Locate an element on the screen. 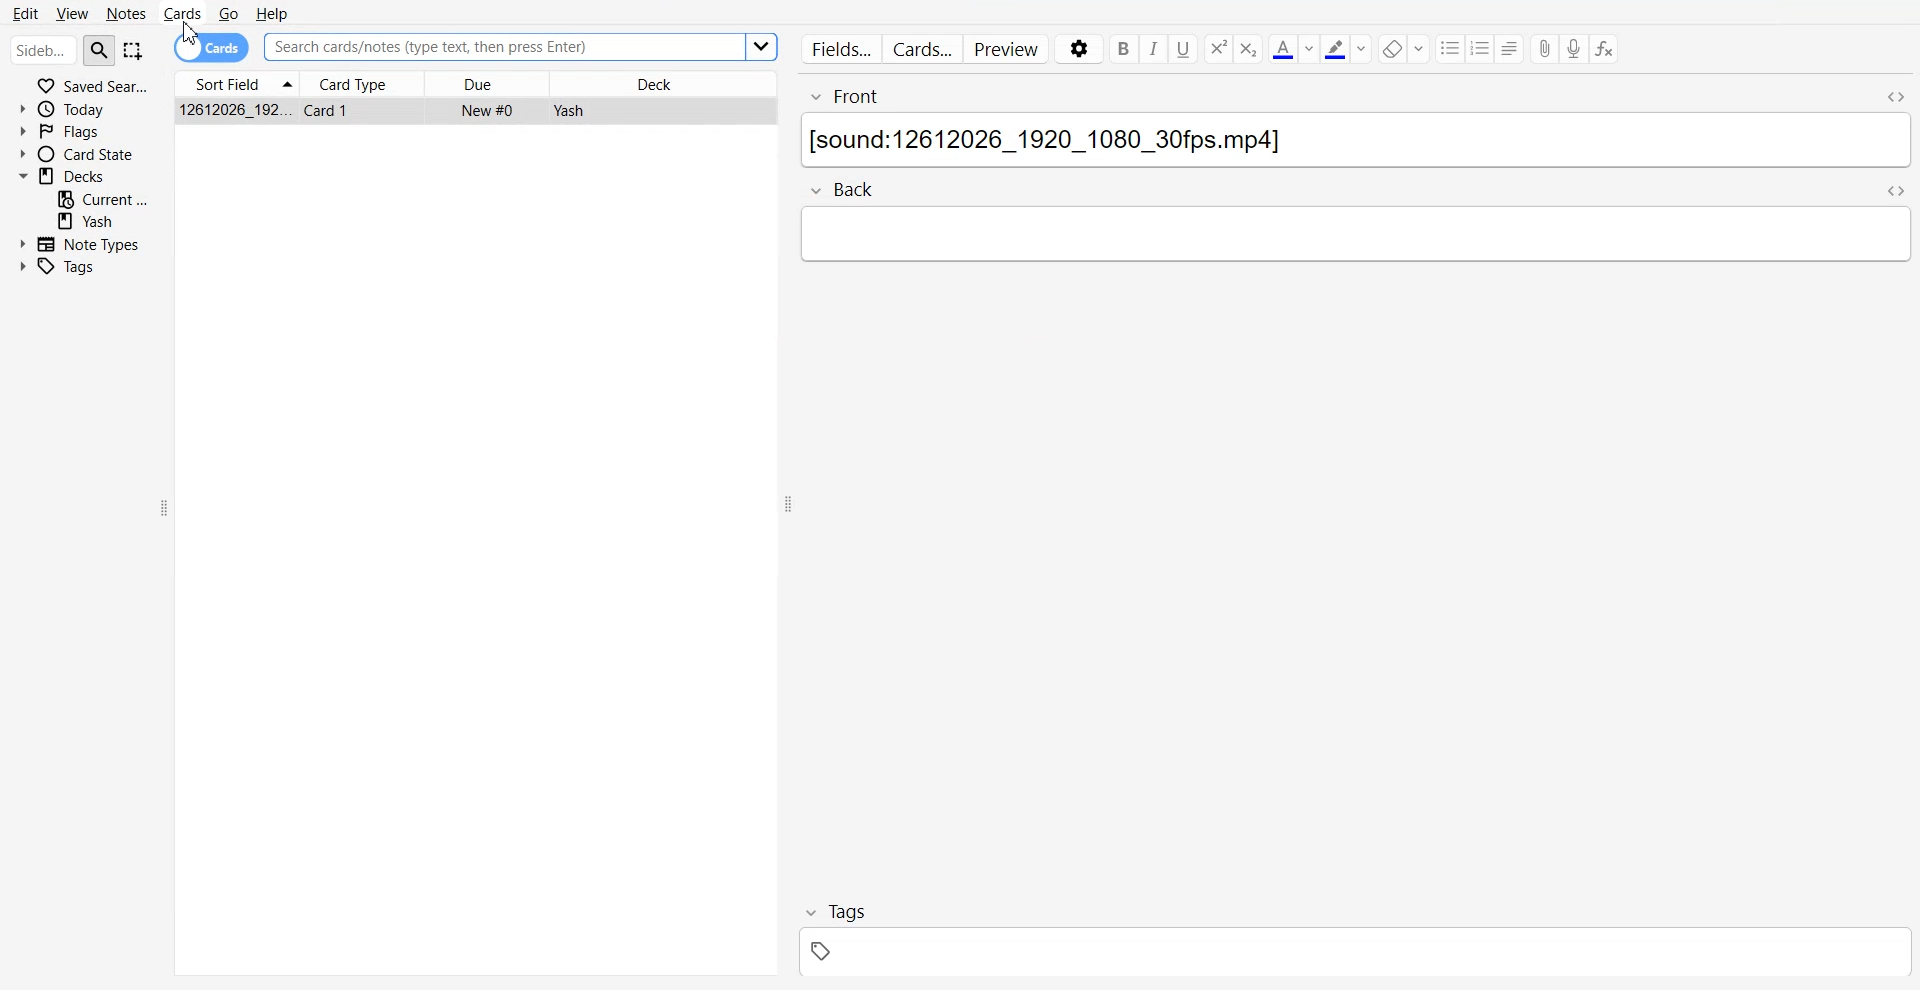  Toggle HTML Editor is located at coordinates (1897, 191).